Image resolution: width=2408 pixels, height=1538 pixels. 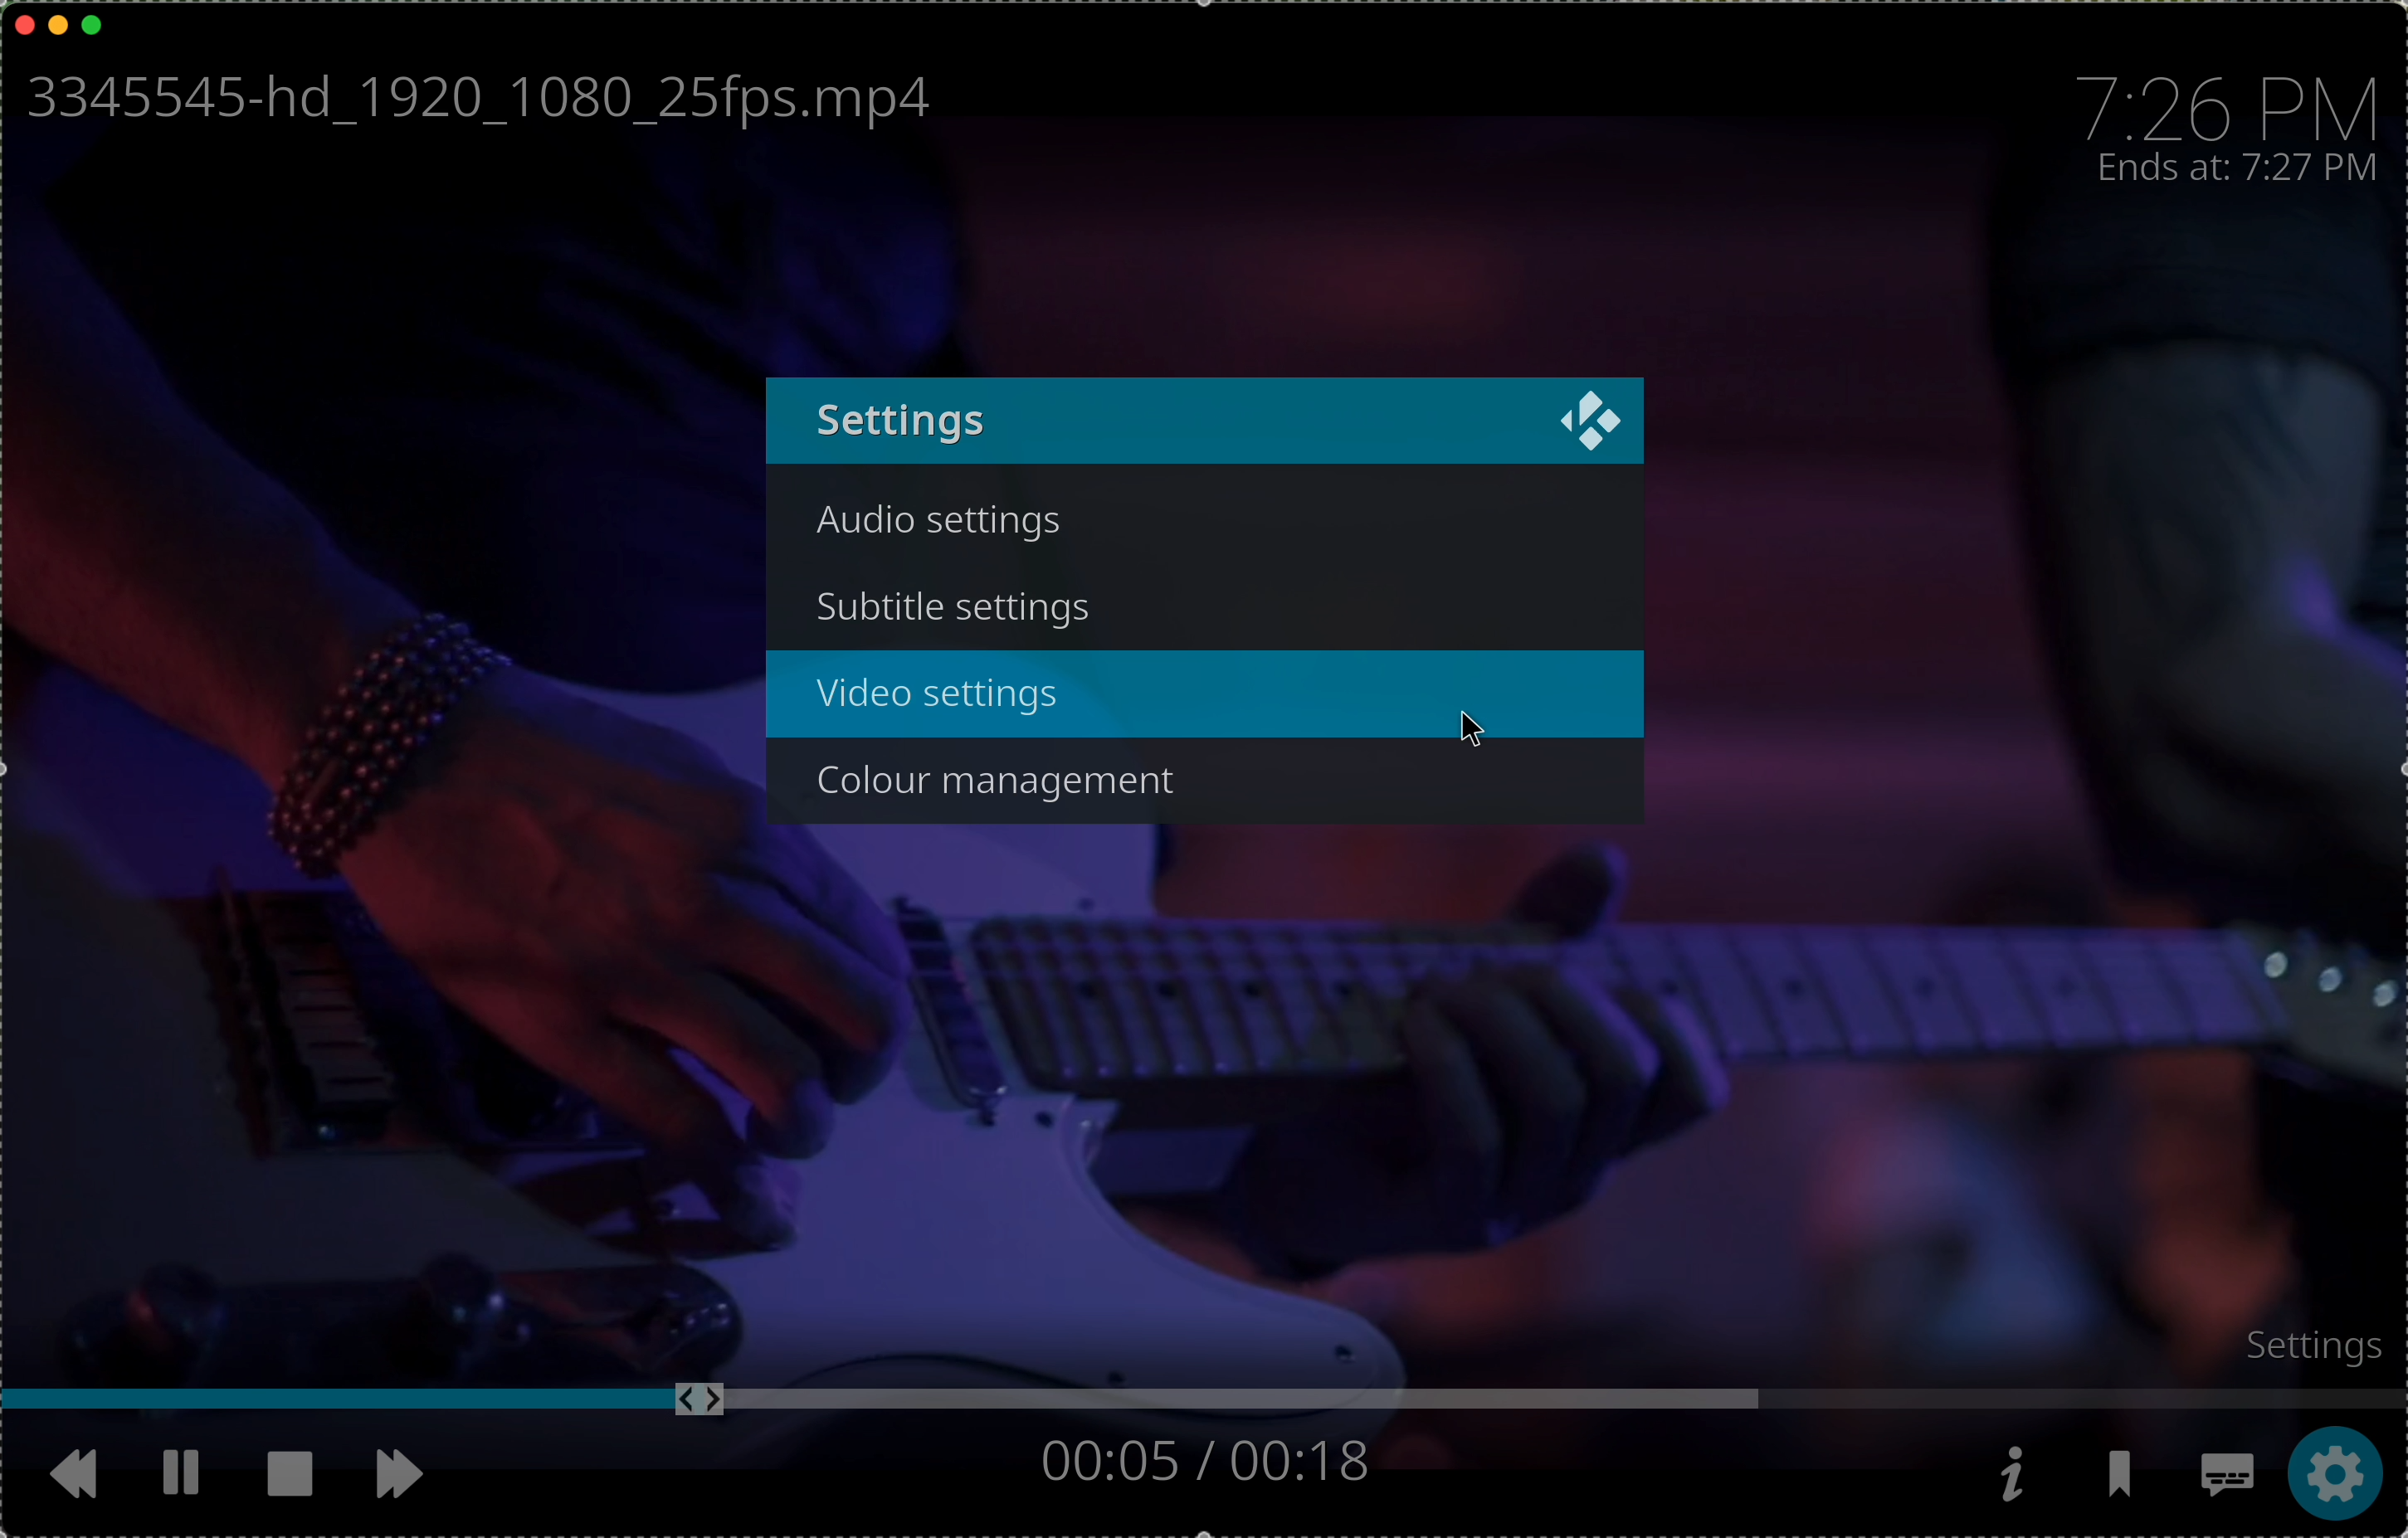 What do you see at coordinates (2238, 169) in the screenshot?
I see `ends at: 7:27 PM` at bounding box center [2238, 169].